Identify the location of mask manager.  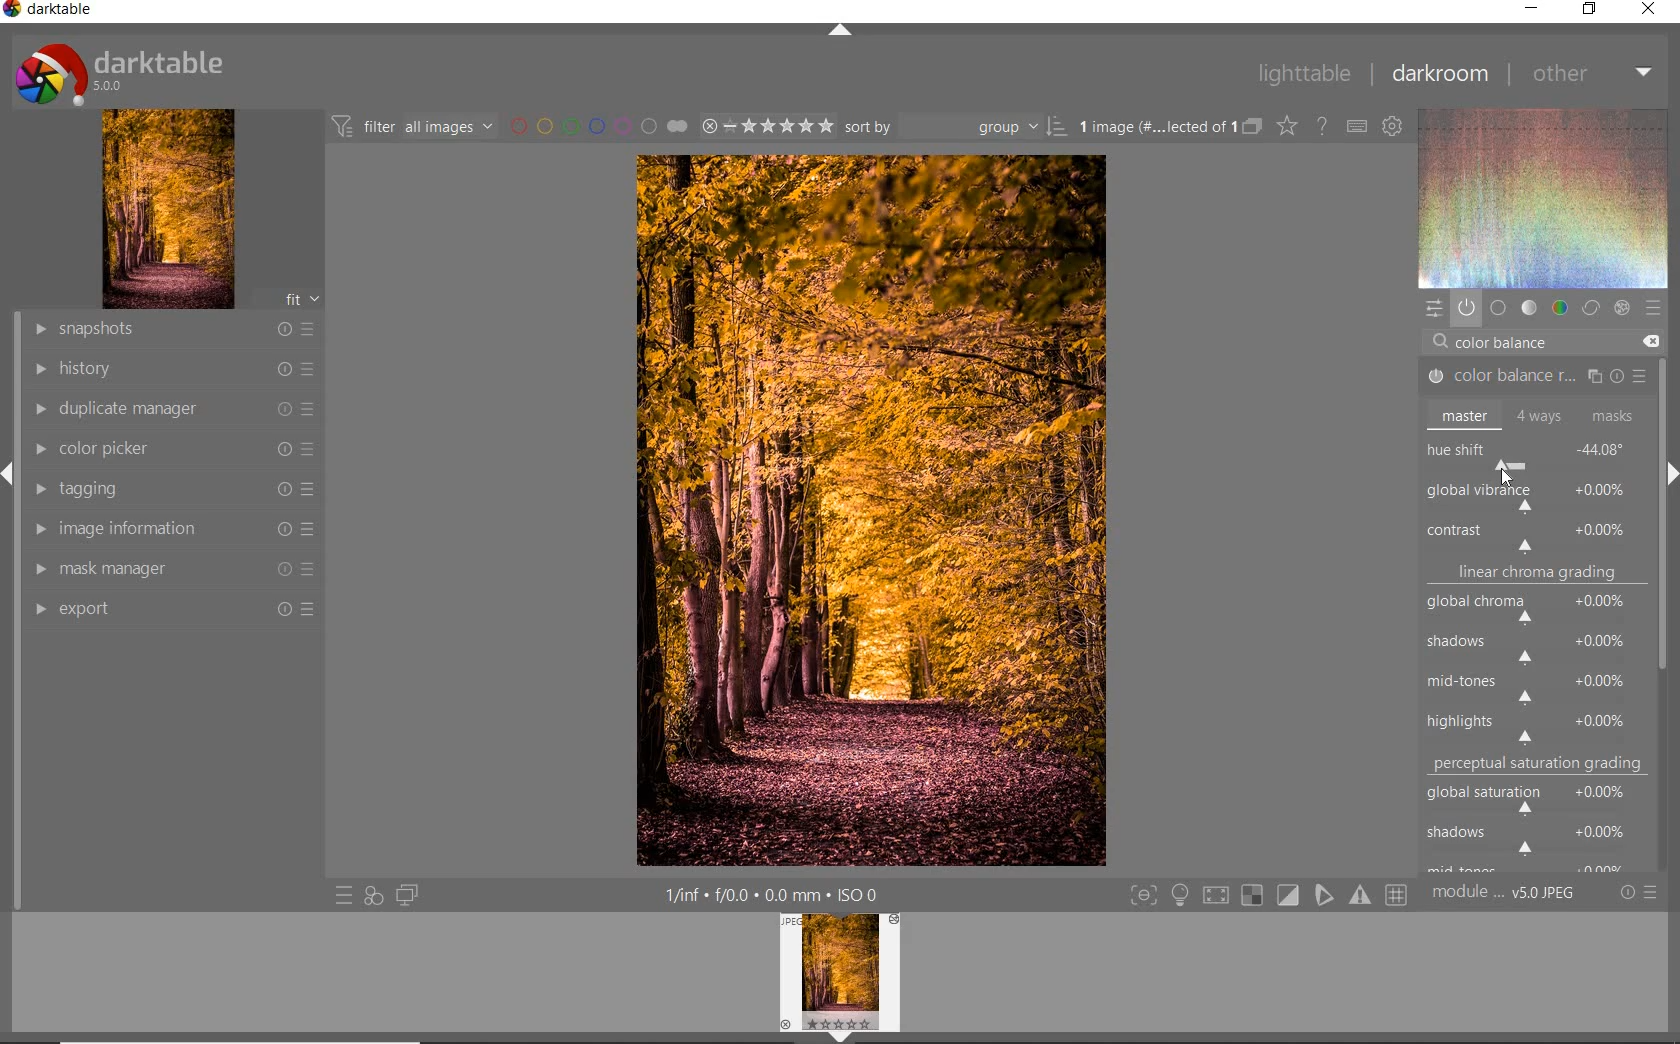
(175, 569).